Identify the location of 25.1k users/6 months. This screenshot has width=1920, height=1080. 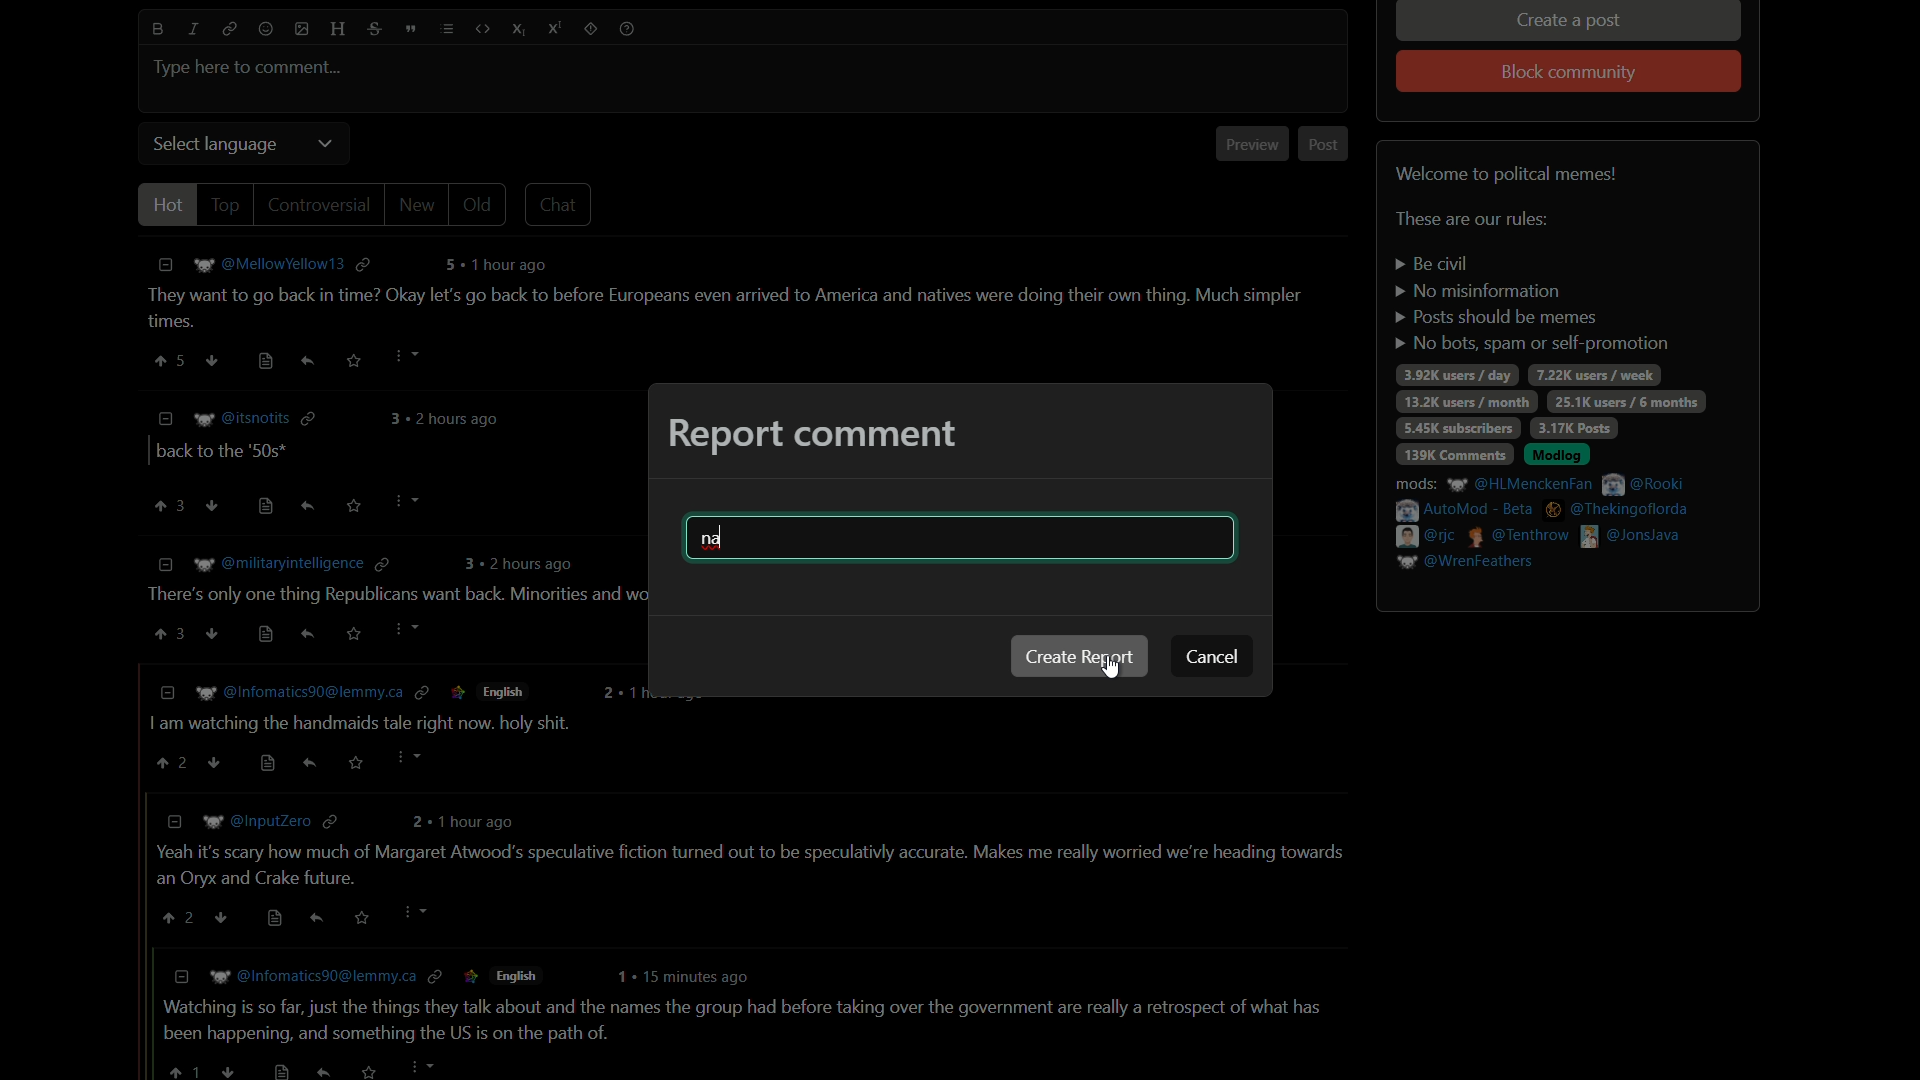
(1627, 403).